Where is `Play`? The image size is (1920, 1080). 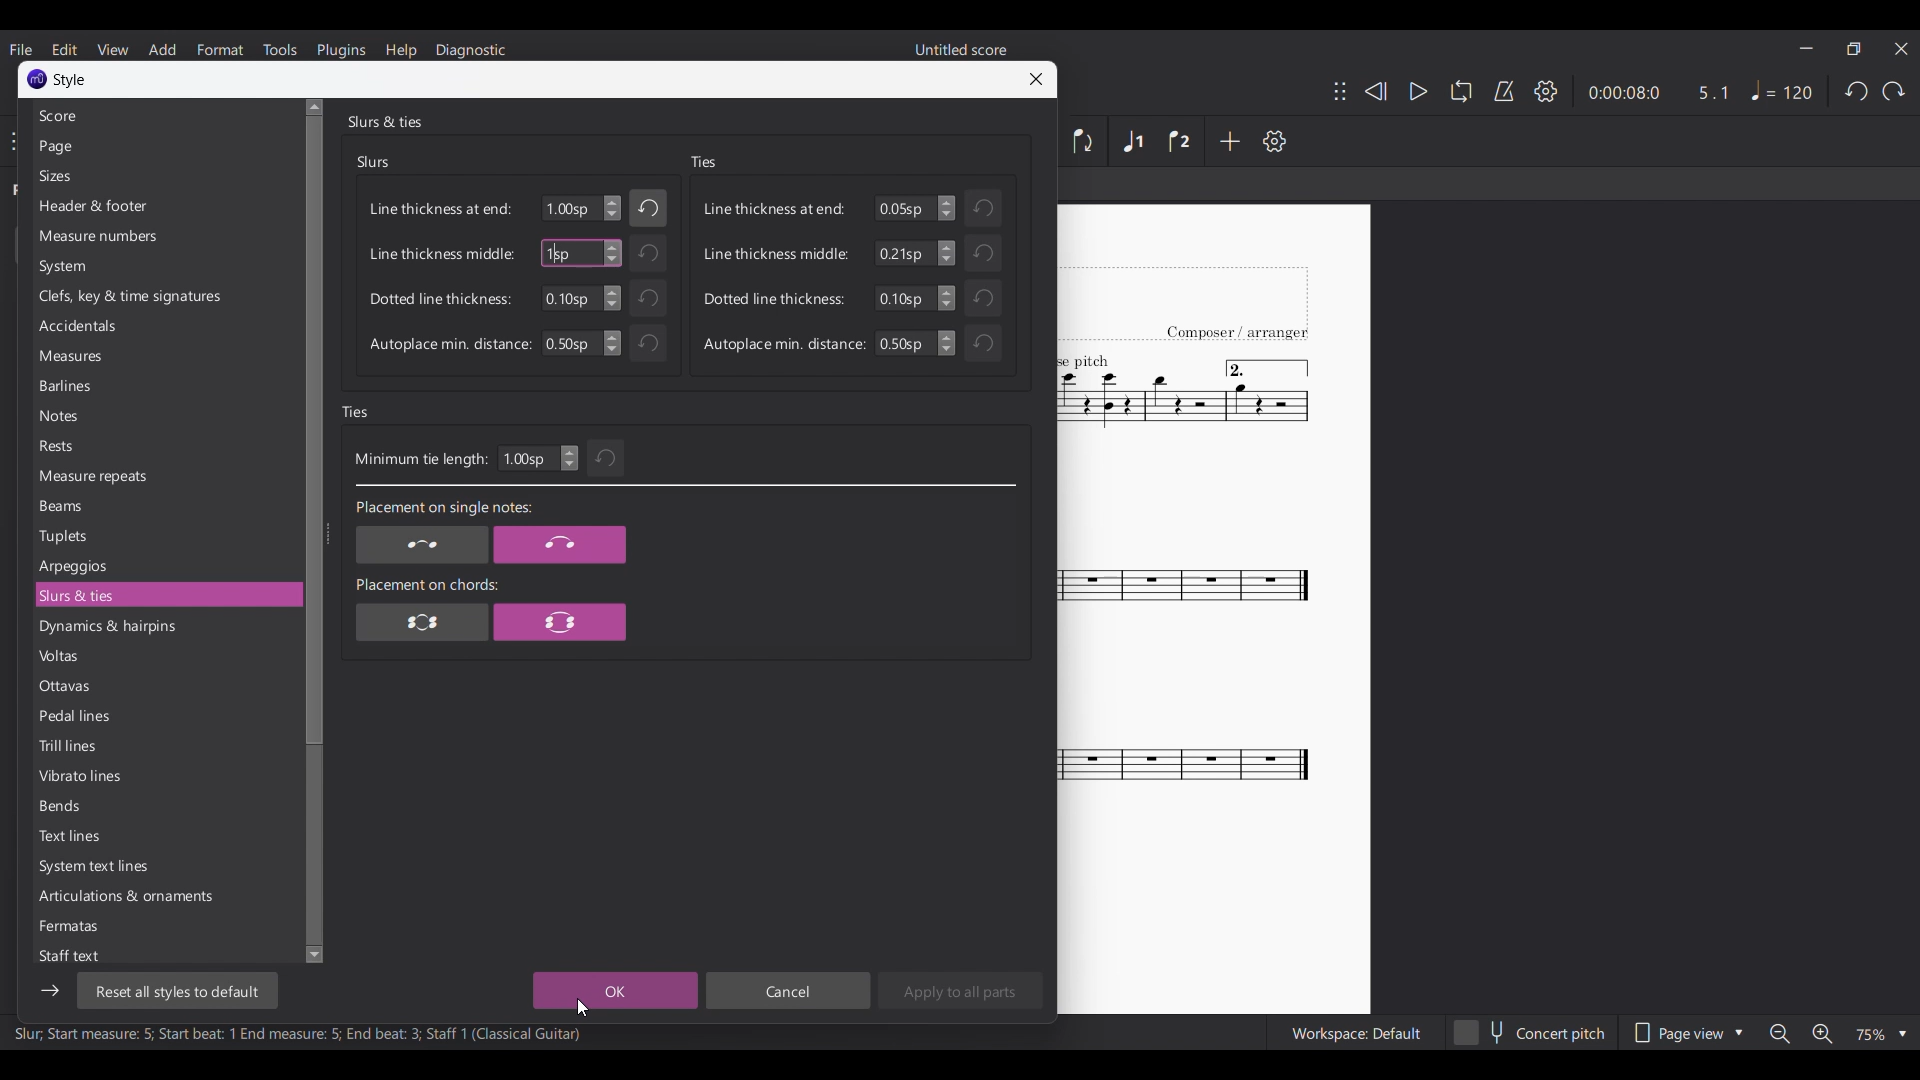
Play is located at coordinates (1410, 91).